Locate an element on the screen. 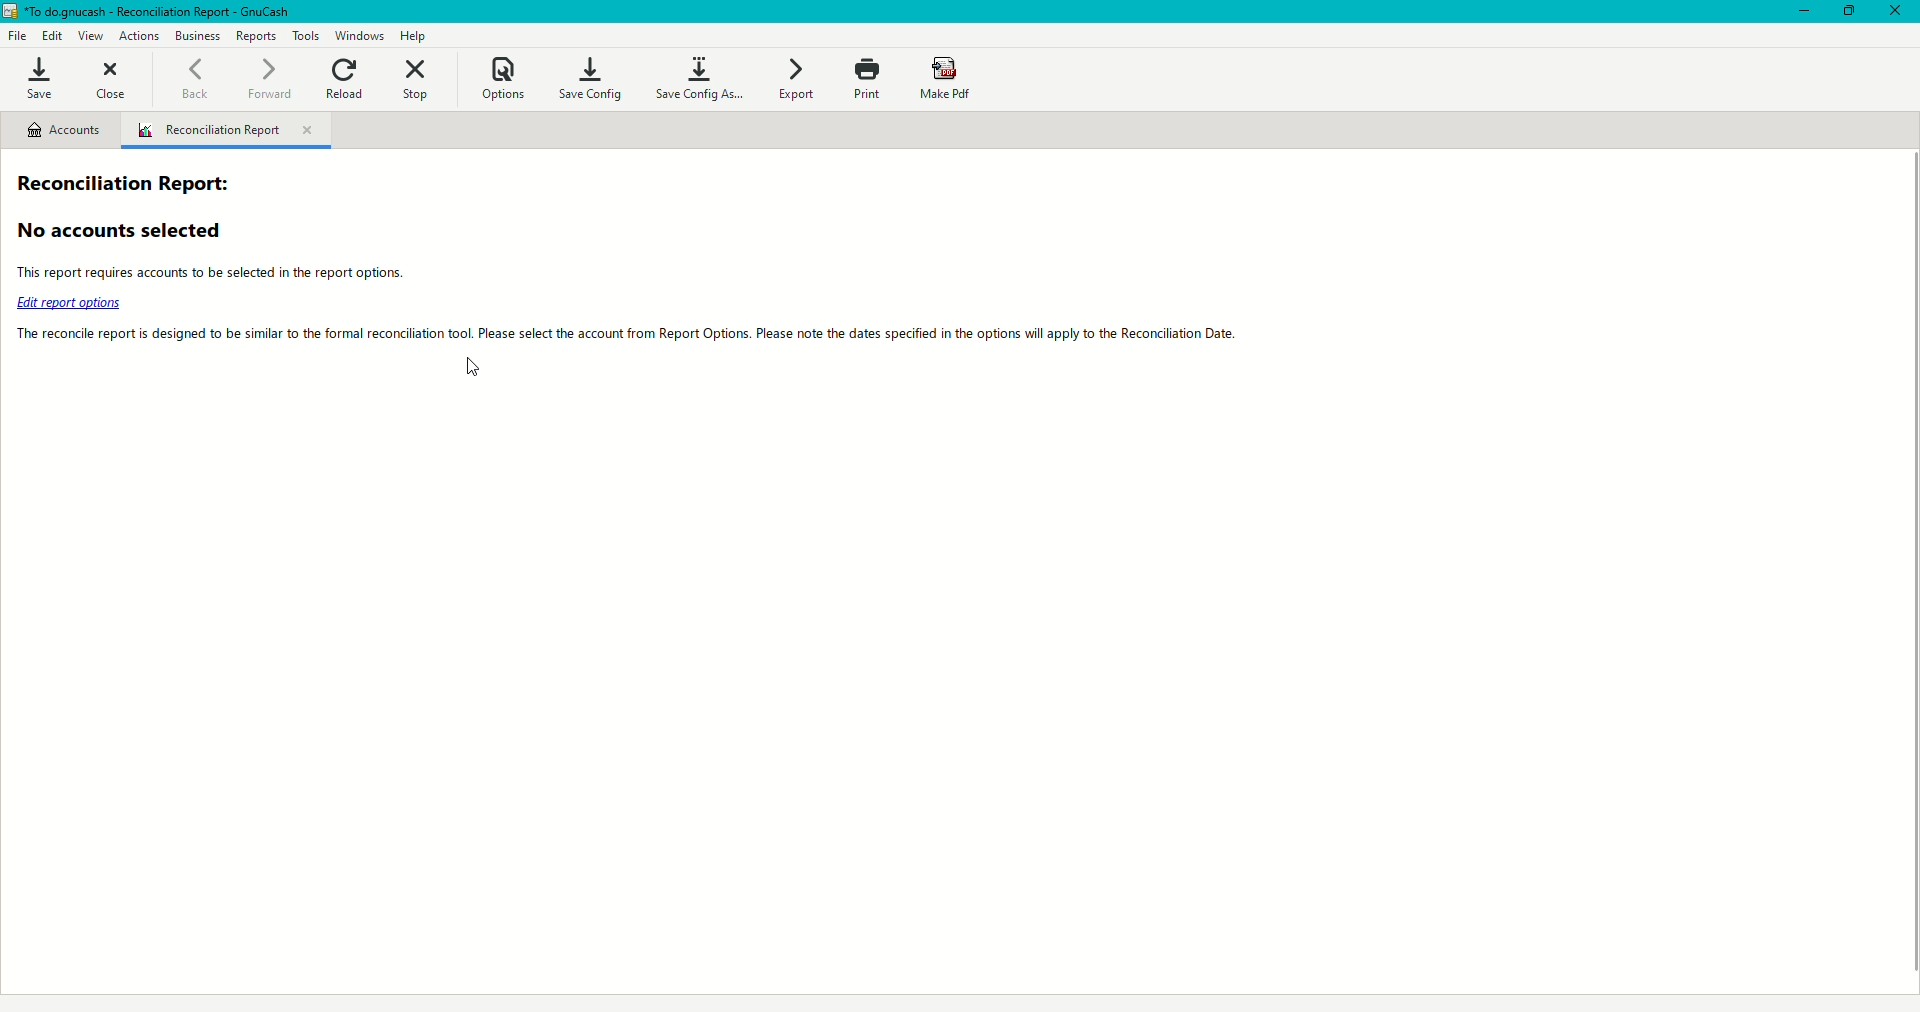  edit report options is located at coordinates (75, 304).